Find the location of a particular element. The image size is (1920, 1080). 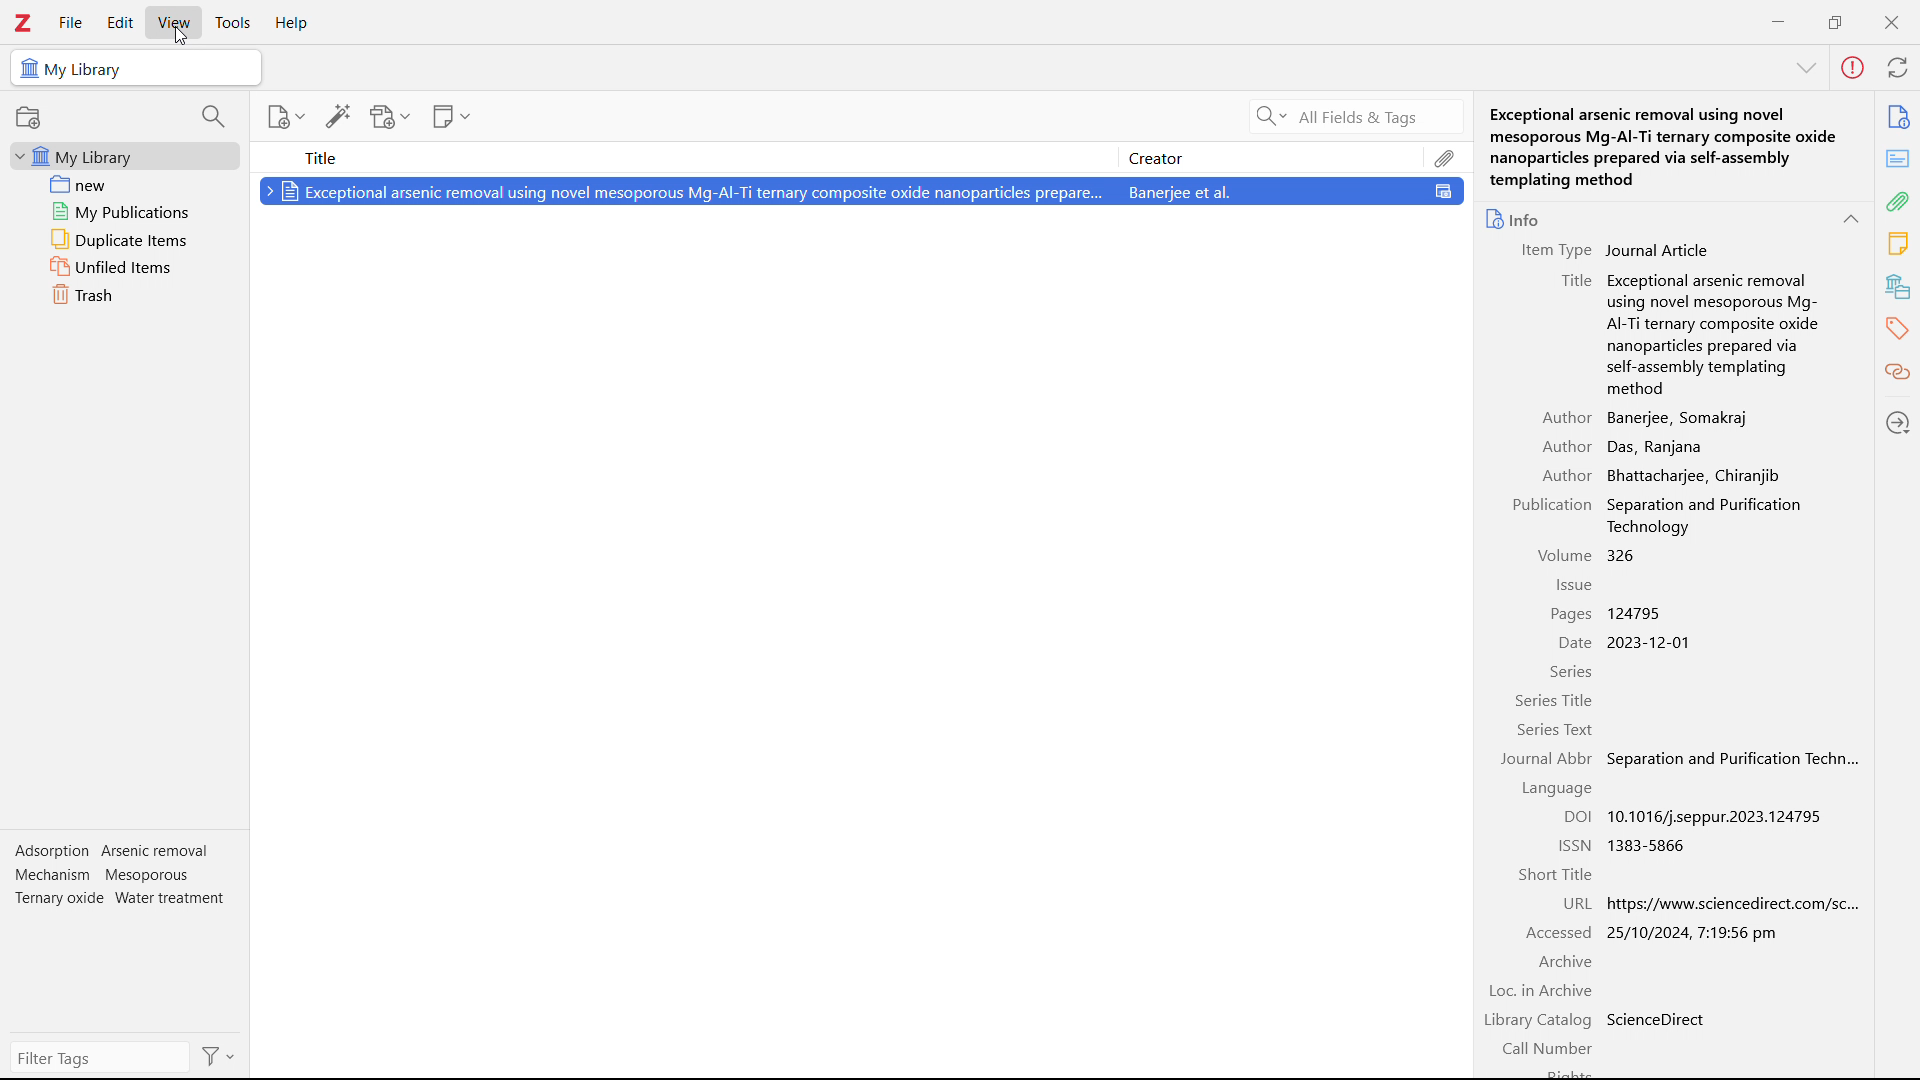

filter collections is located at coordinates (213, 116).